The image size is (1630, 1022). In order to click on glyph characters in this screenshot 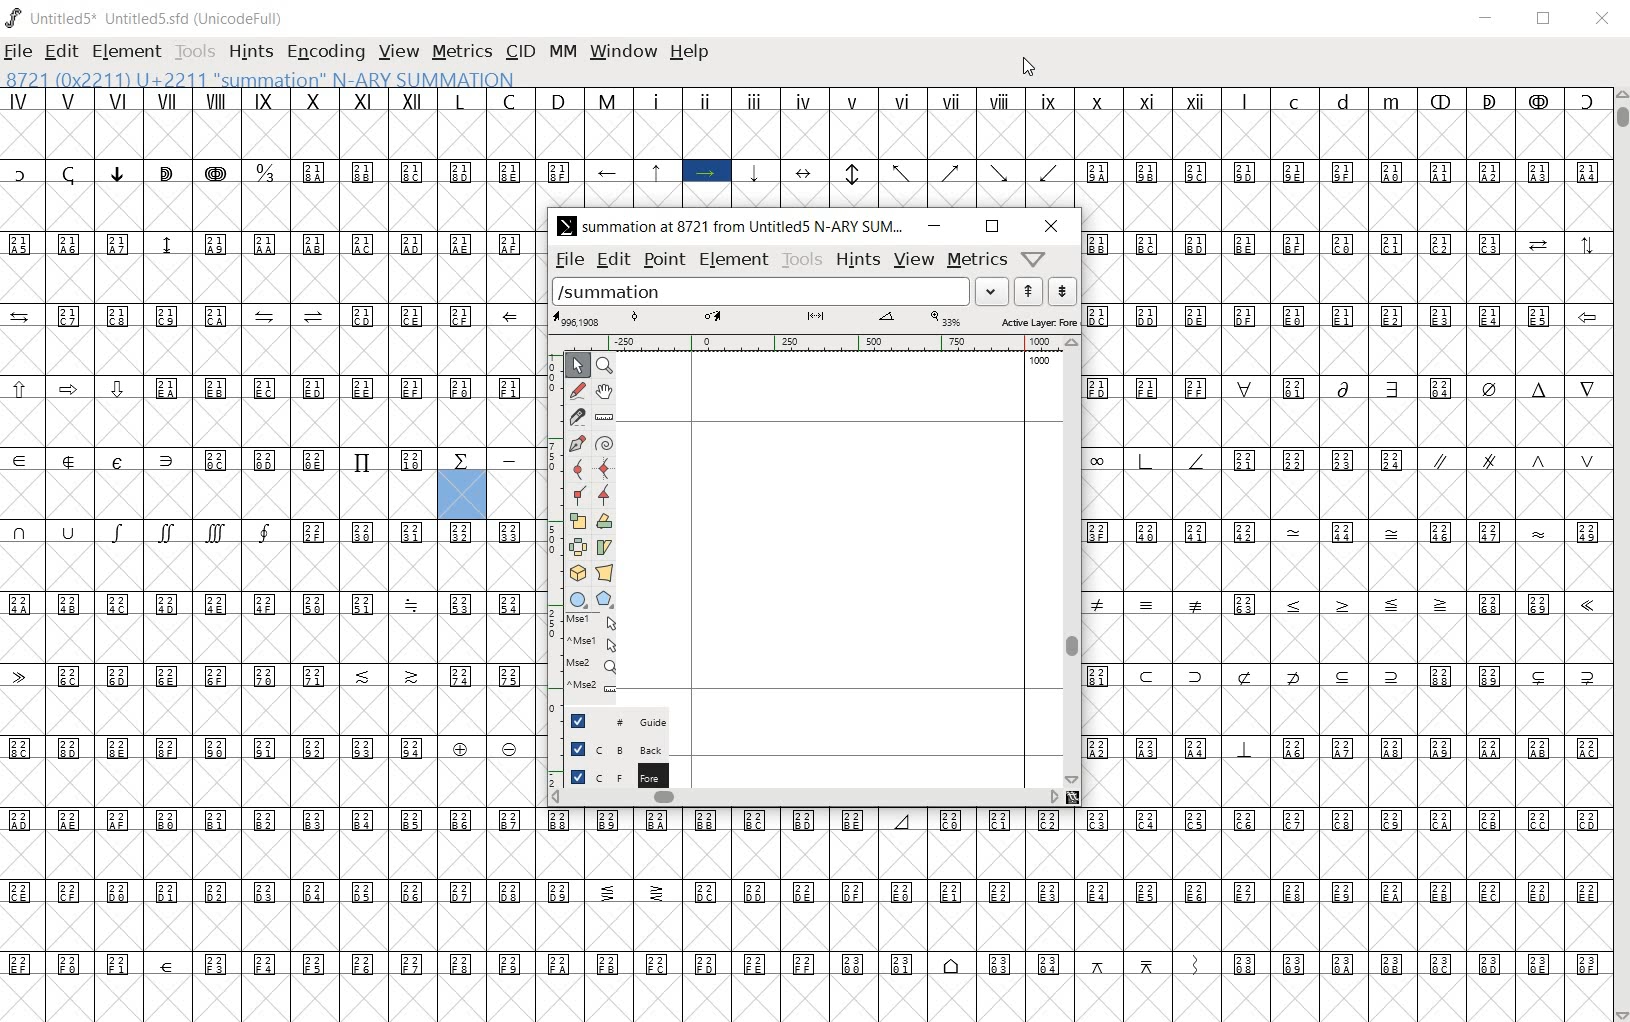, I will do `click(1347, 519)`.